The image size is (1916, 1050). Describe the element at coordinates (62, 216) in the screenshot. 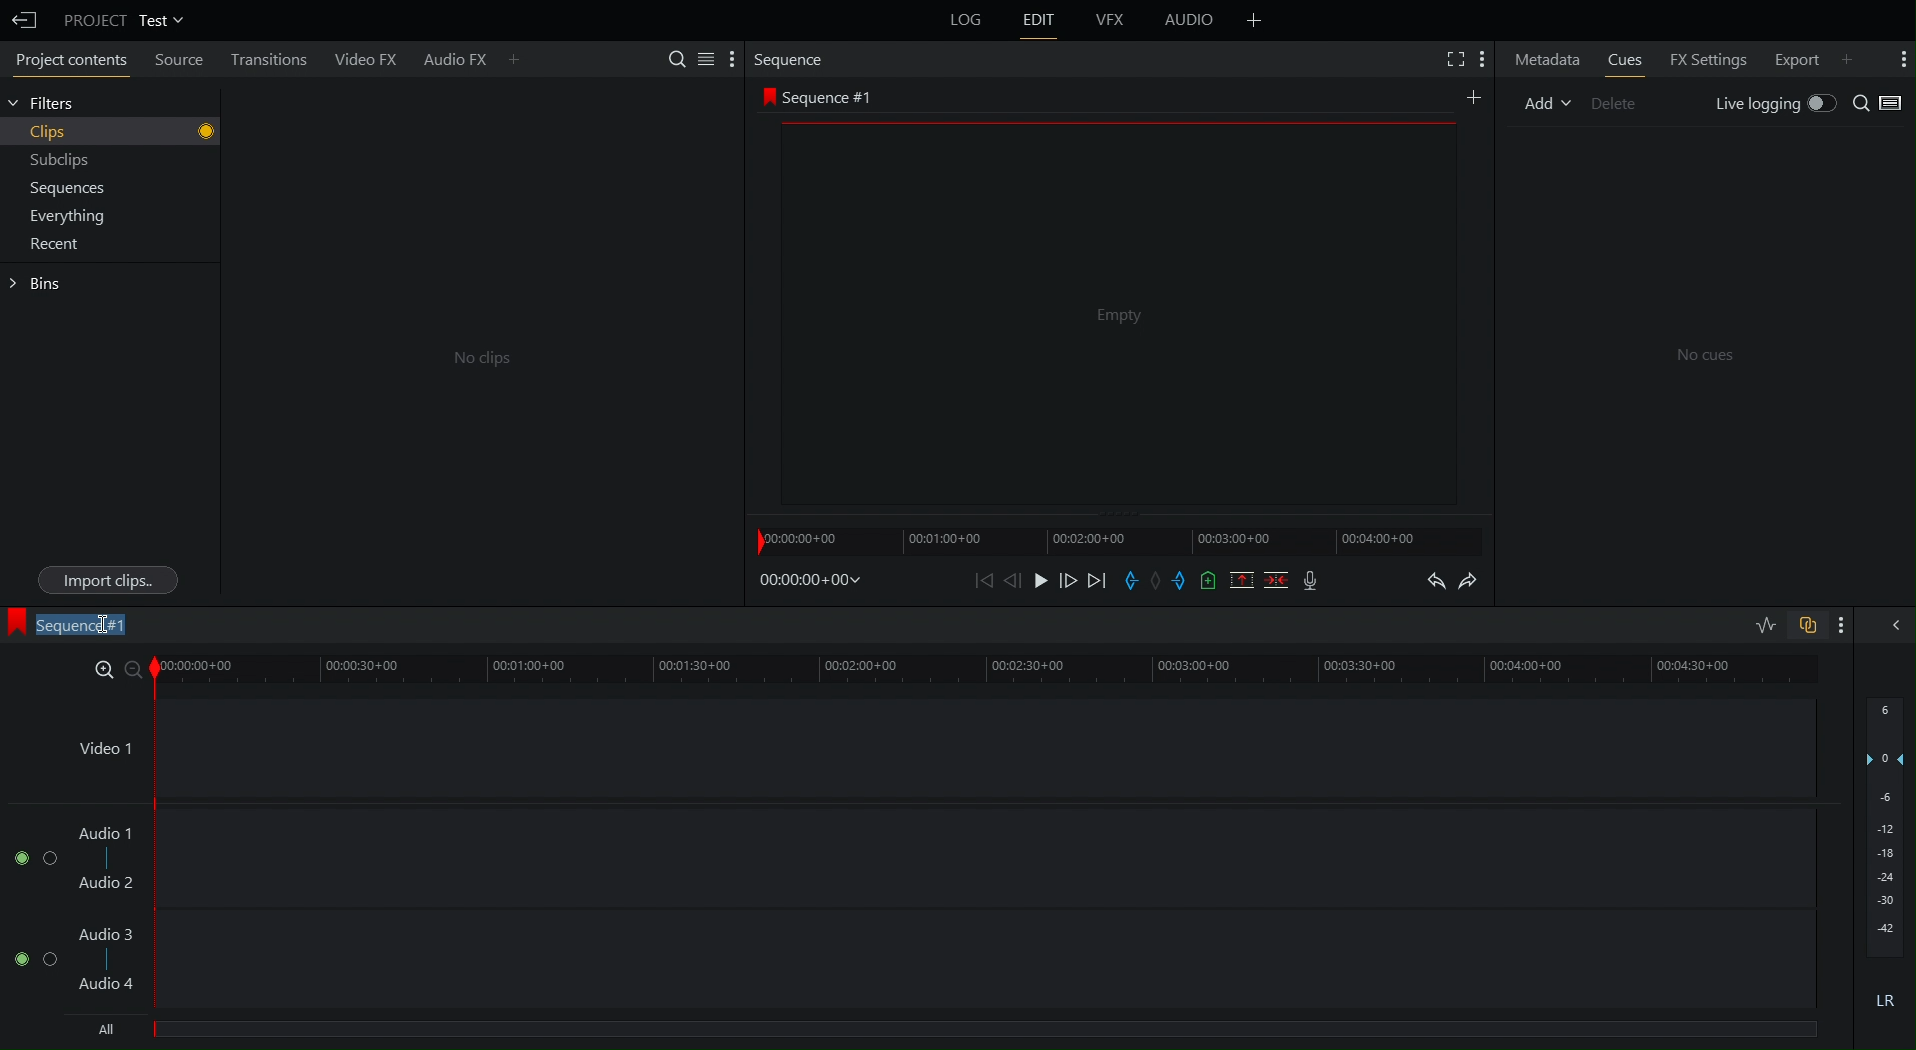

I see `Everything` at that location.